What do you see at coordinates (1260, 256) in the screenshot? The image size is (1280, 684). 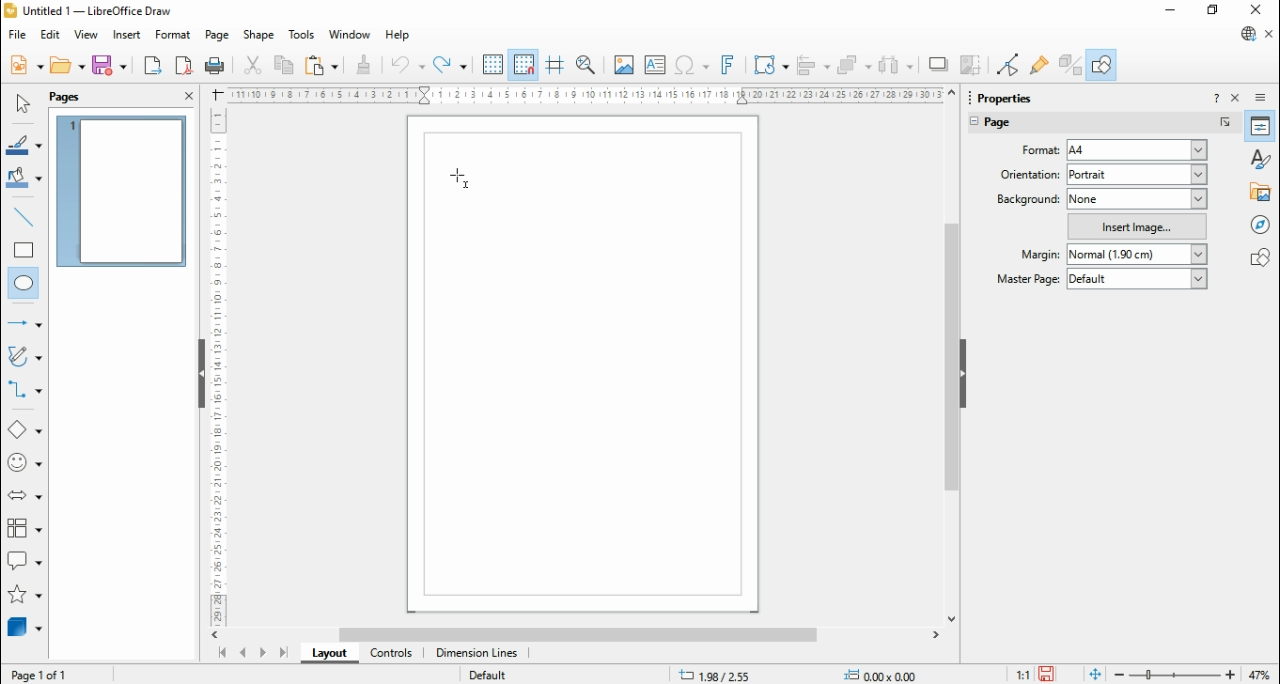 I see `shapes` at bounding box center [1260, 256].